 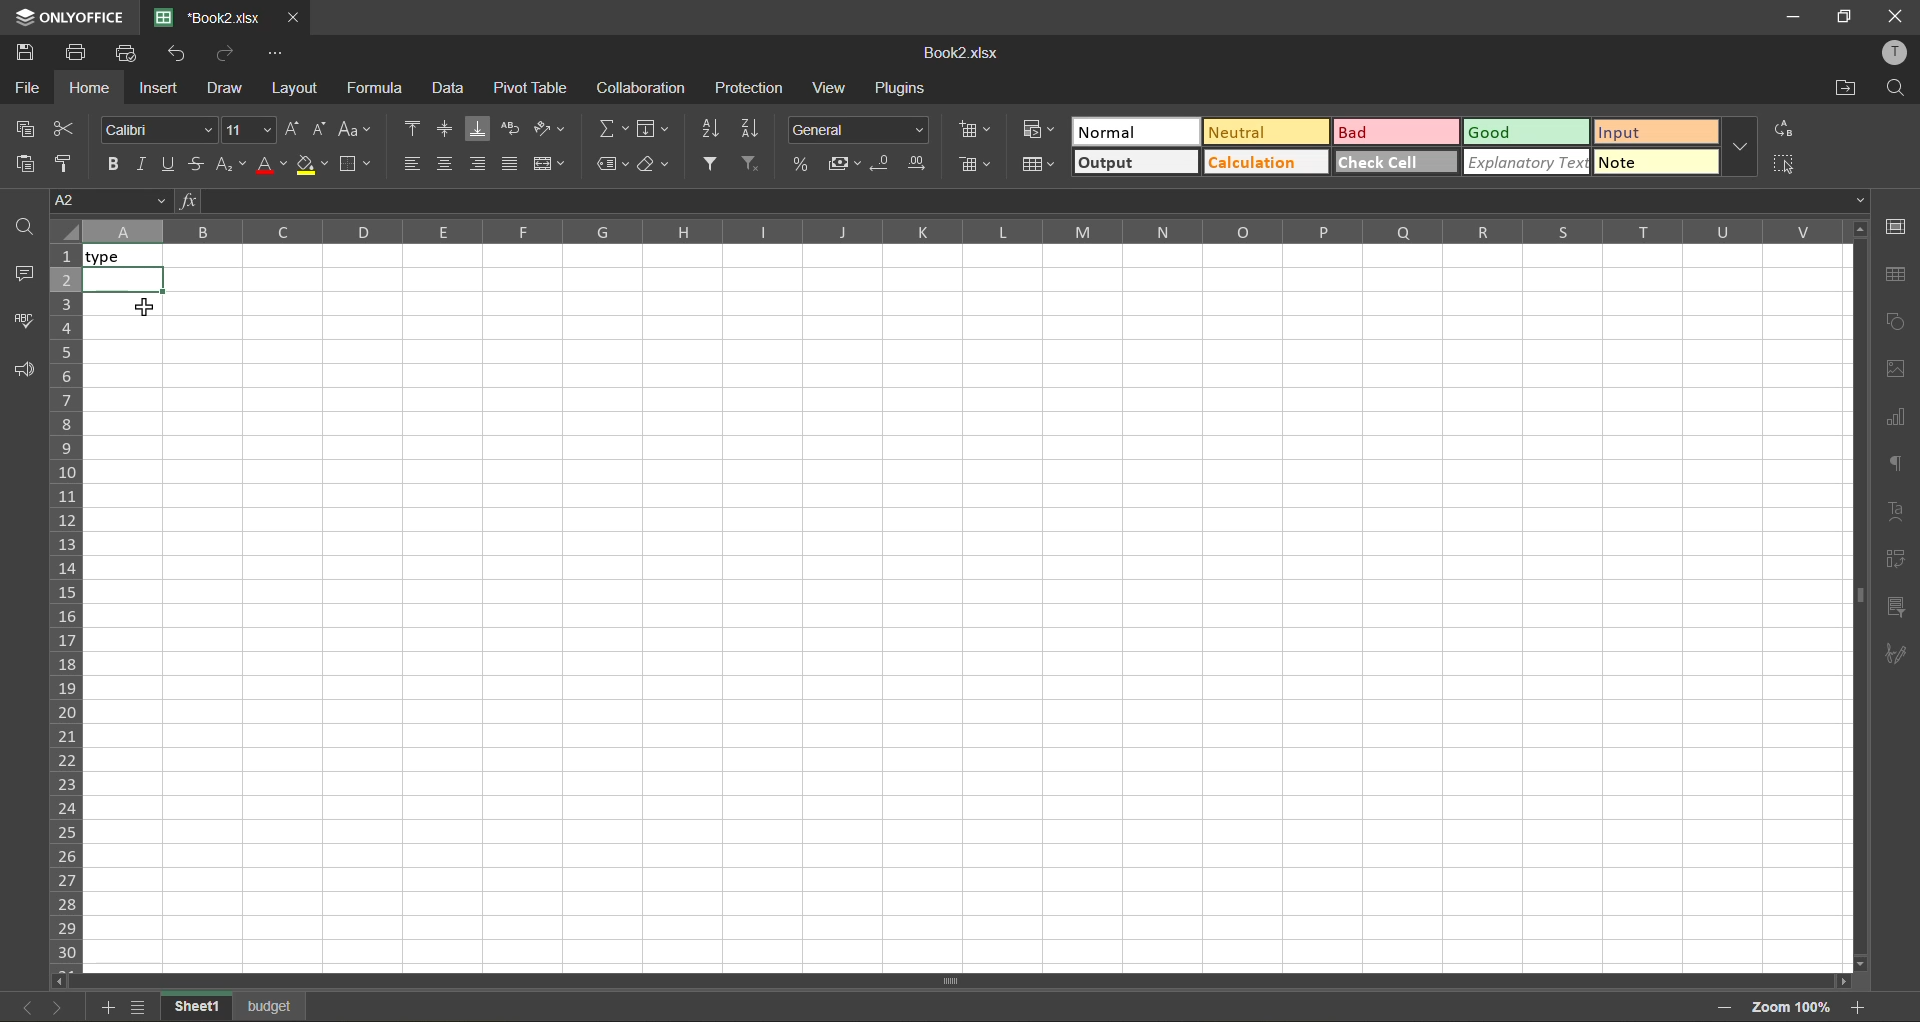 I want to click on changed cell address, so click(x=107, y=203).